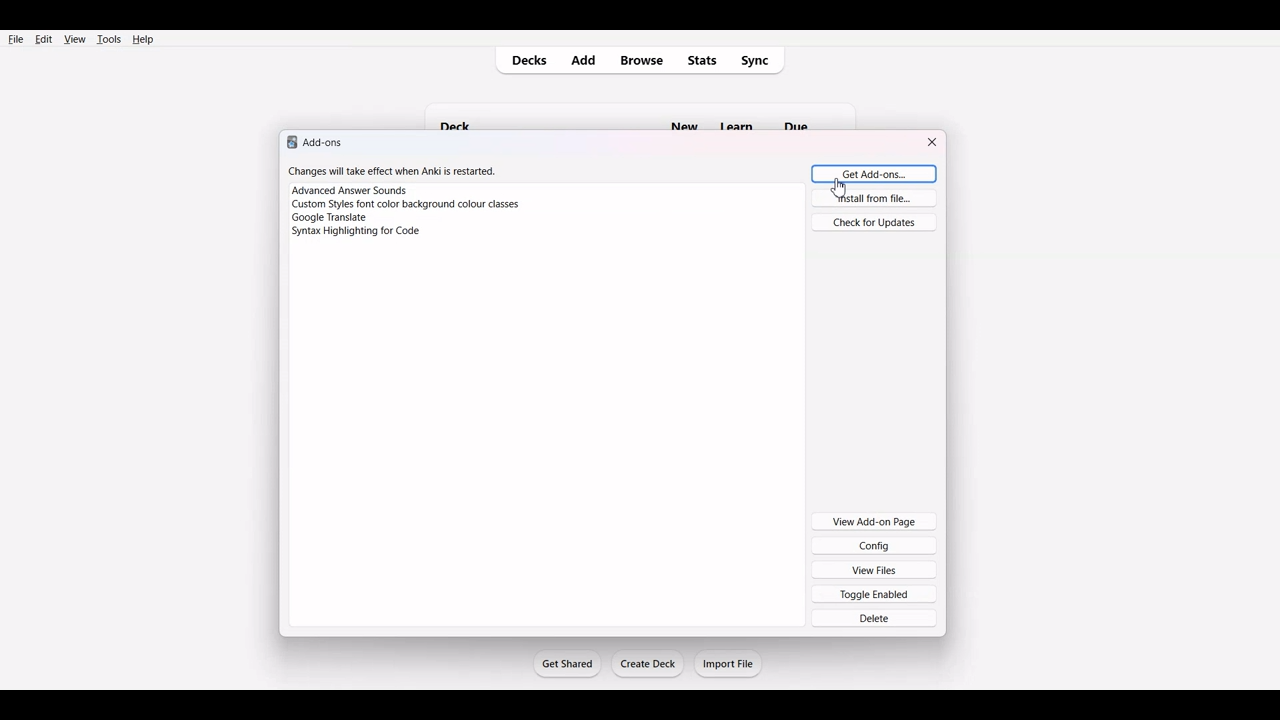  What do you see at coordinates (761, 60) in the screenshot?
I see `Sync` at bounding box center [761, 60].